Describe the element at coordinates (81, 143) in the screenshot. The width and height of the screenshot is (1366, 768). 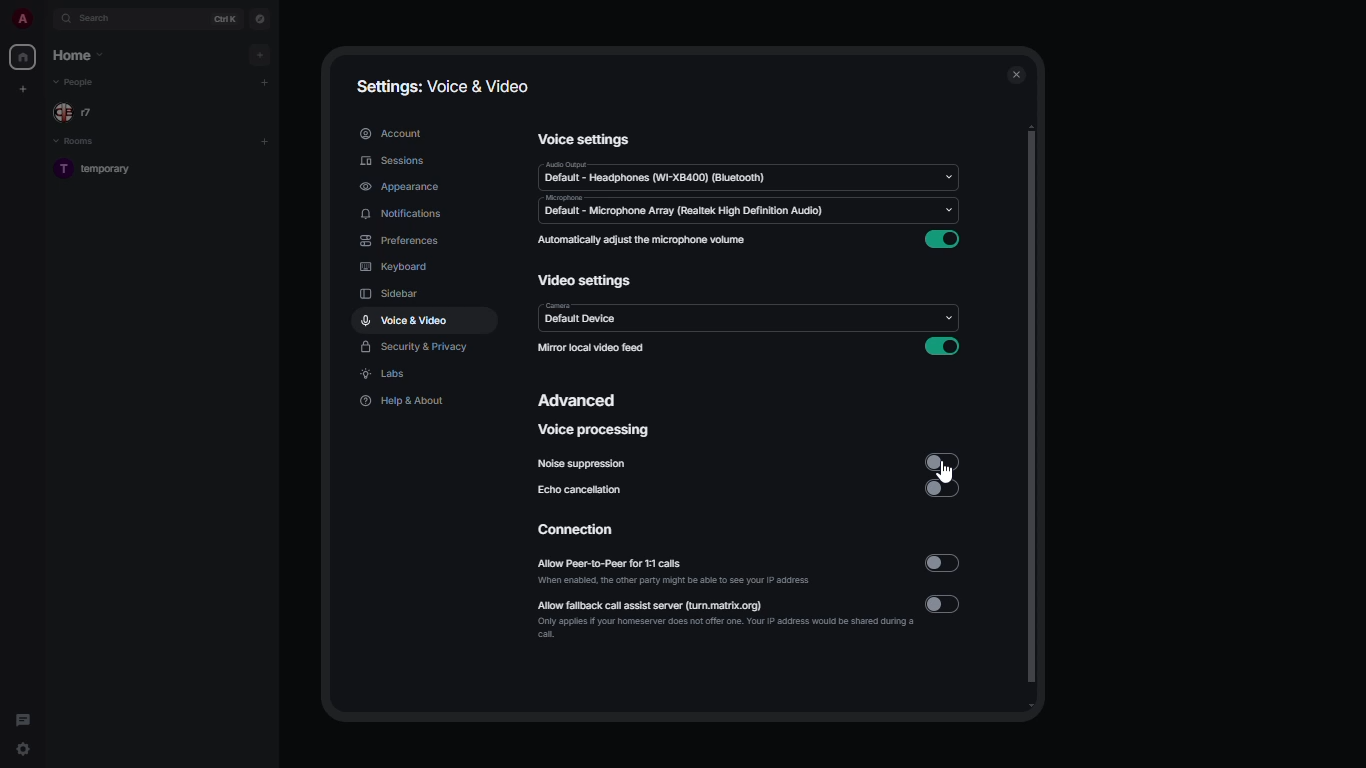
I see `rooms` at that location.